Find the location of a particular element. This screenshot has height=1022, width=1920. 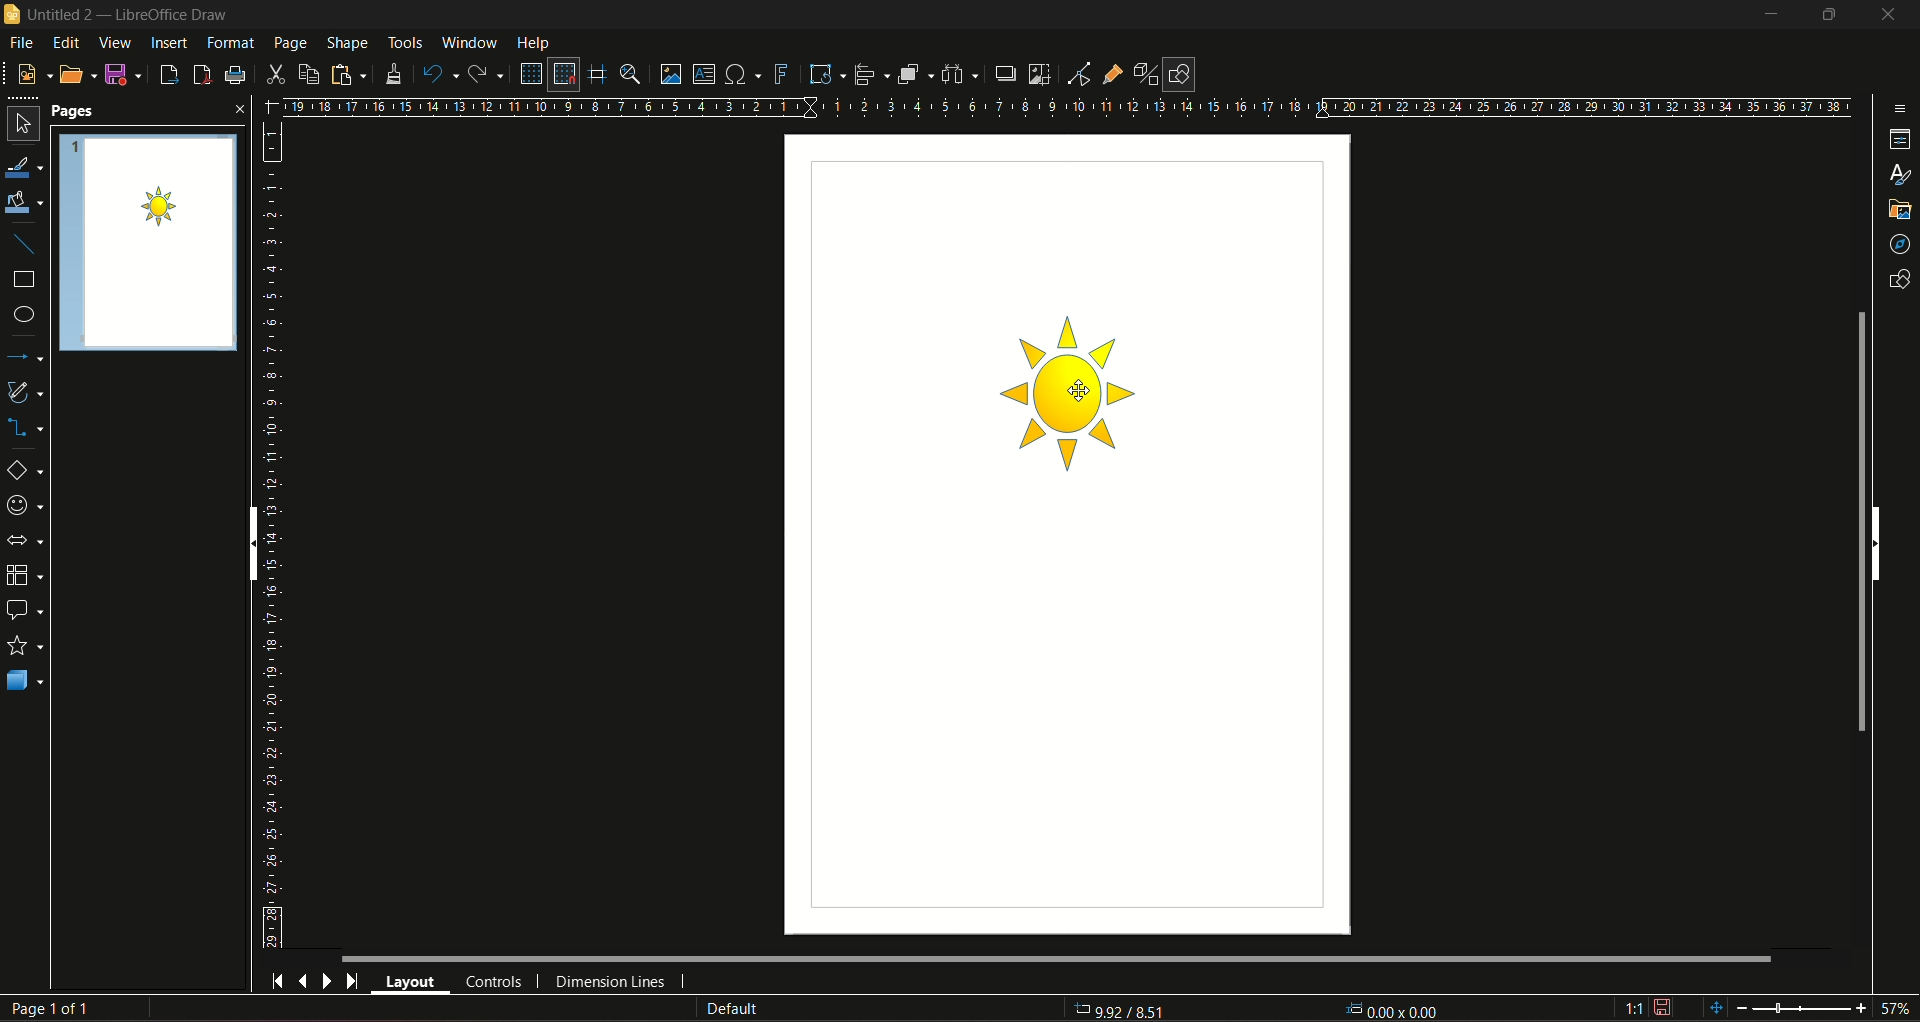

curves and polygon is located at coordinates (25, 392).